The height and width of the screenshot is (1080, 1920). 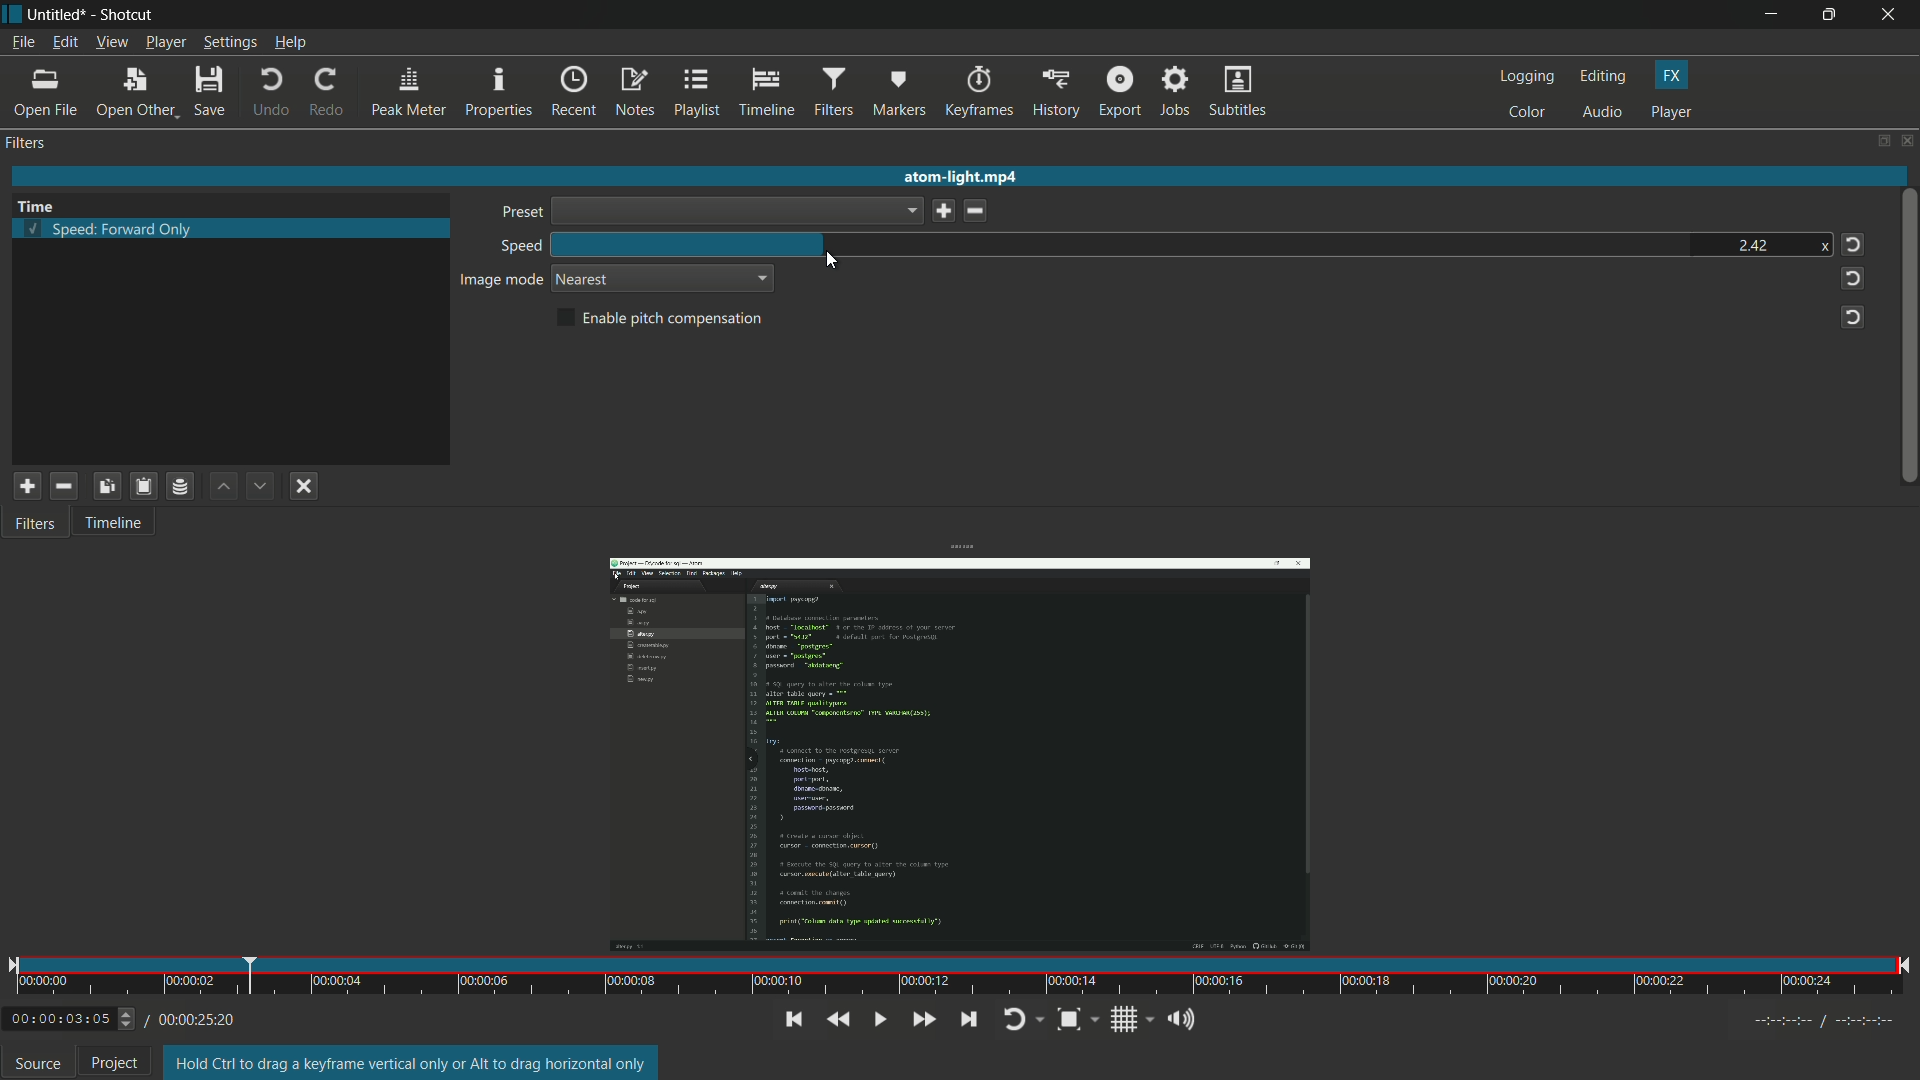 What do you see at coordinates (45, 94) in the screenshot?
I see `open file` at bounding box center [45, 94].